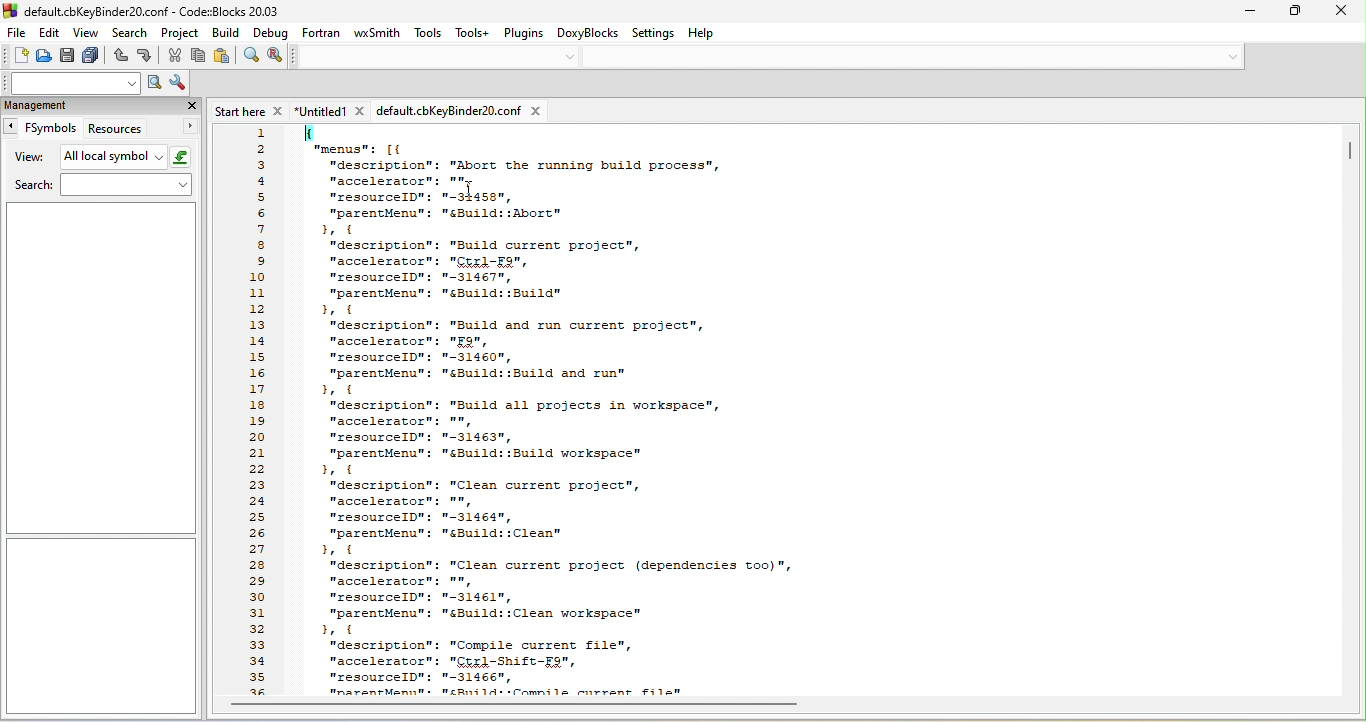  Describe the element at coordinates (128, 30) in the screenshot. I see `search` at that location.